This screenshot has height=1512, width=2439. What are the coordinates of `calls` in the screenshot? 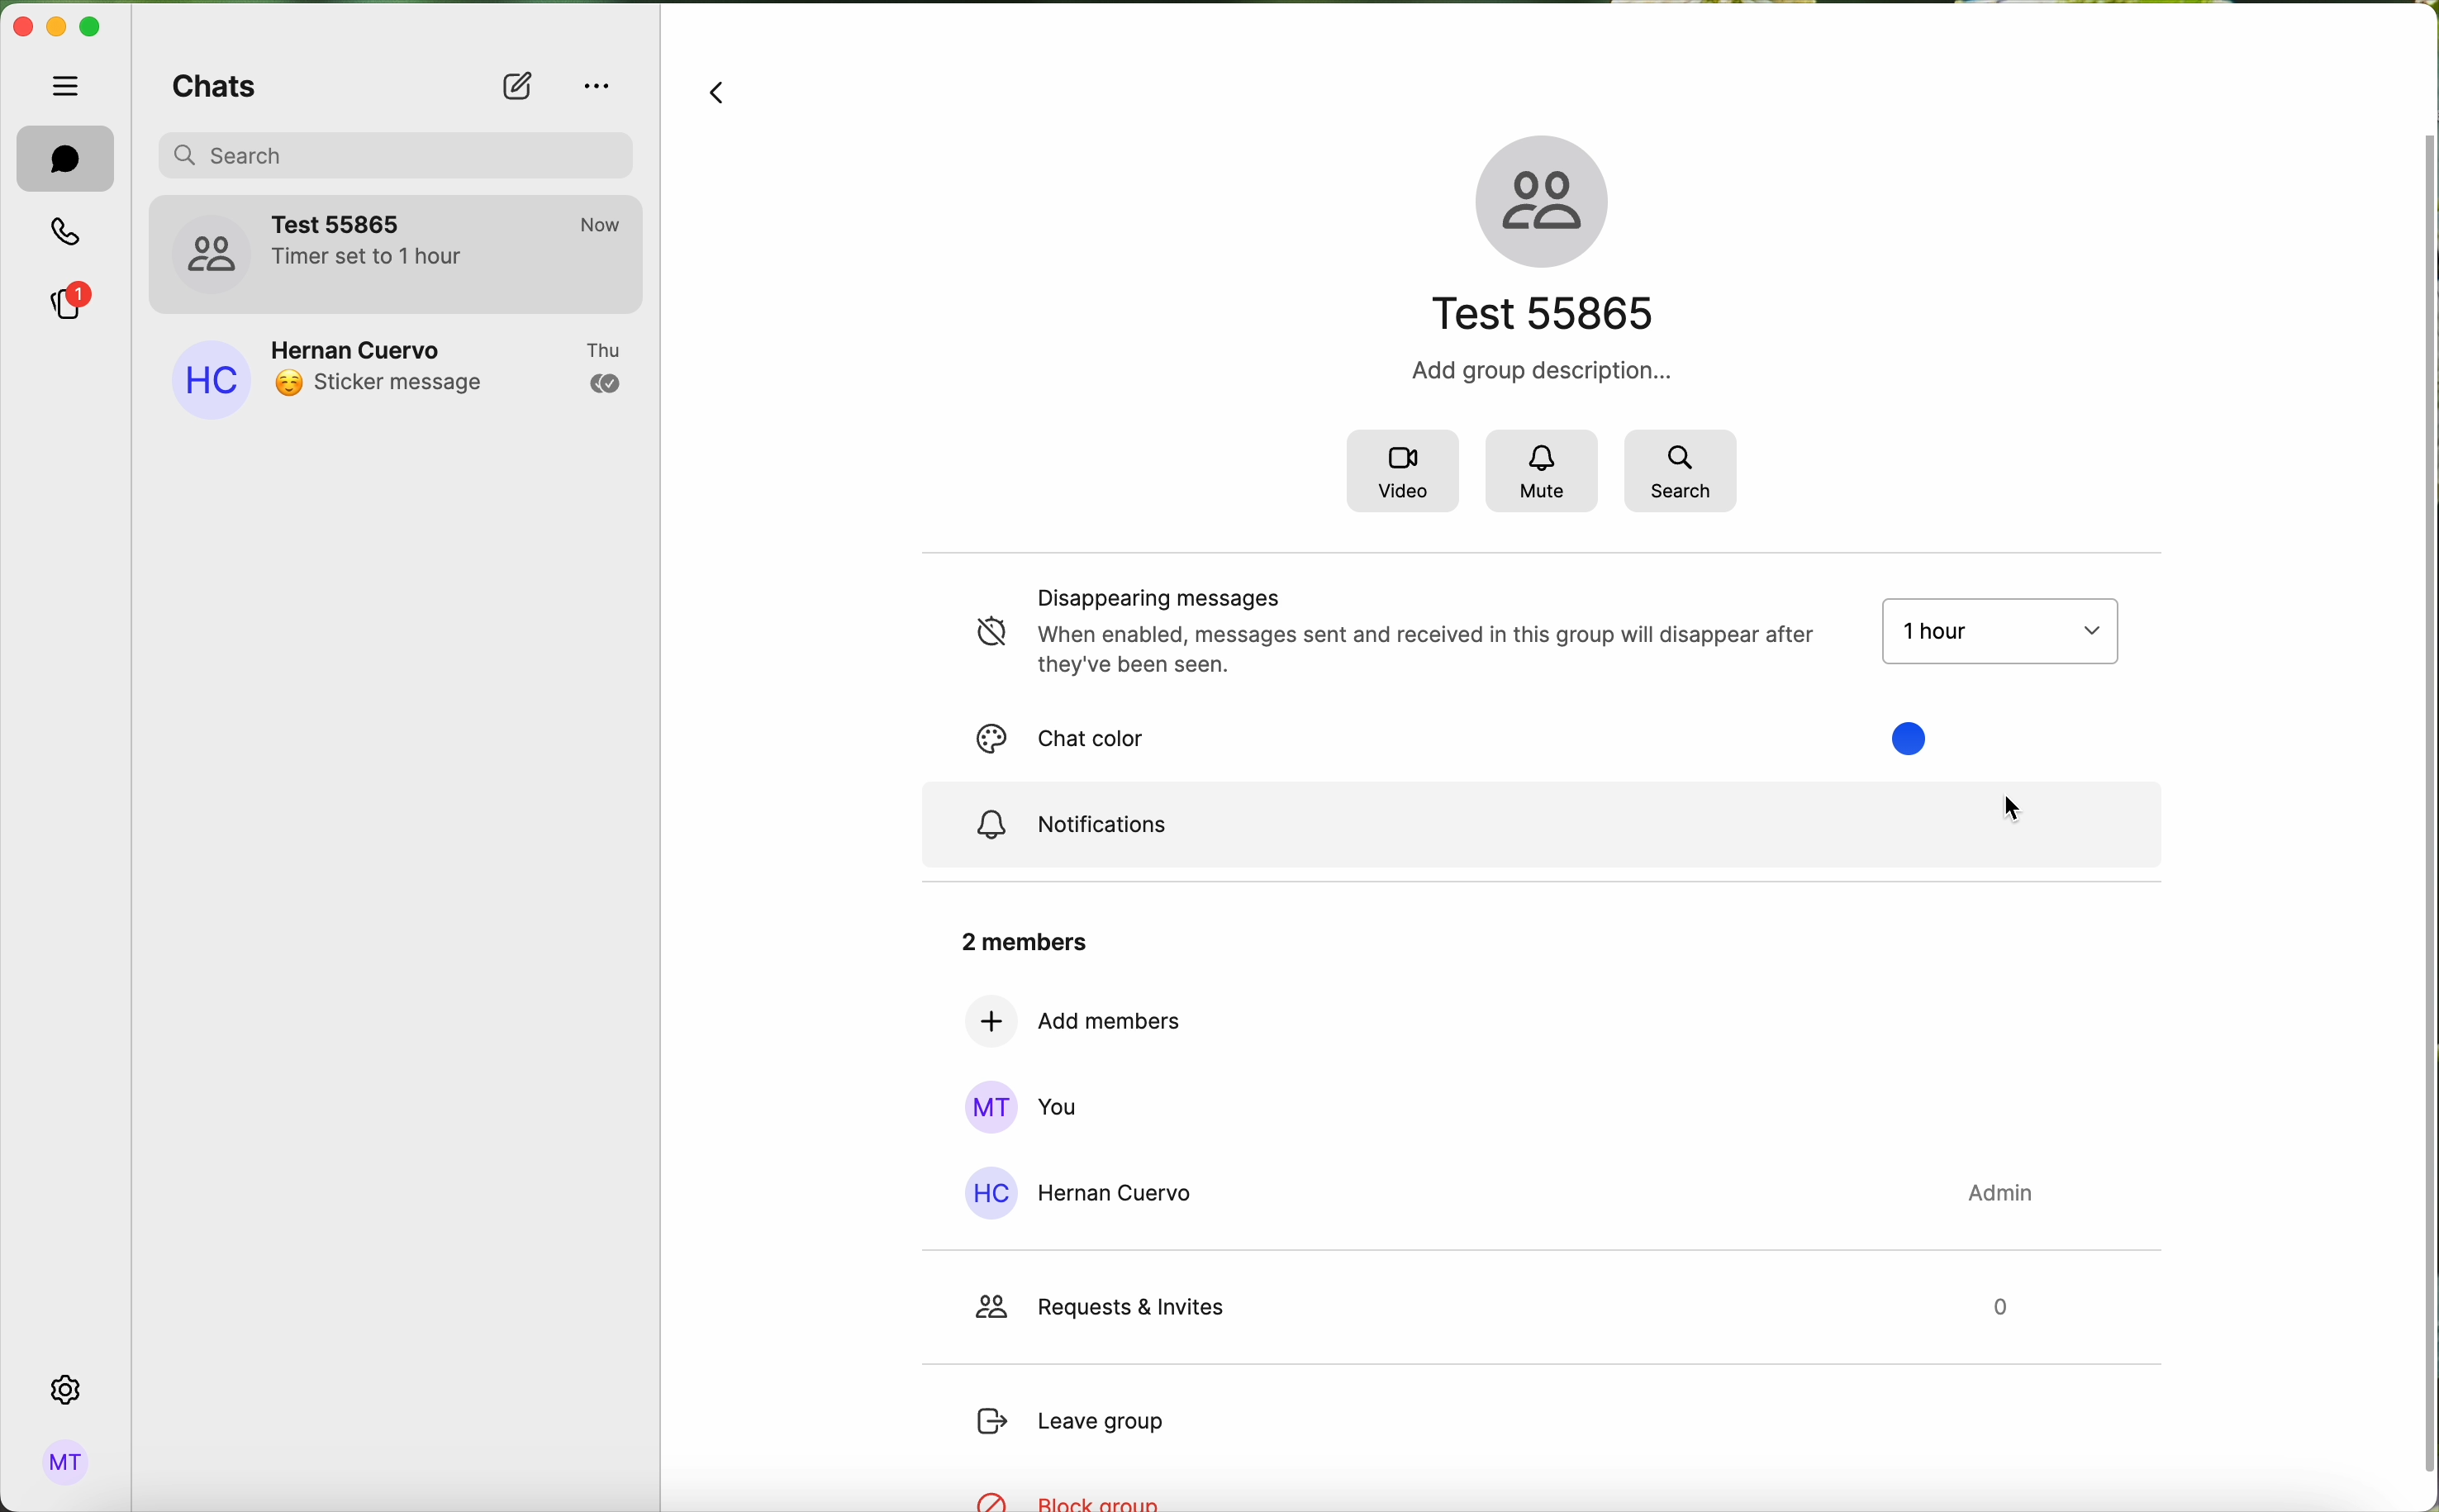 It's located at (68, 231).